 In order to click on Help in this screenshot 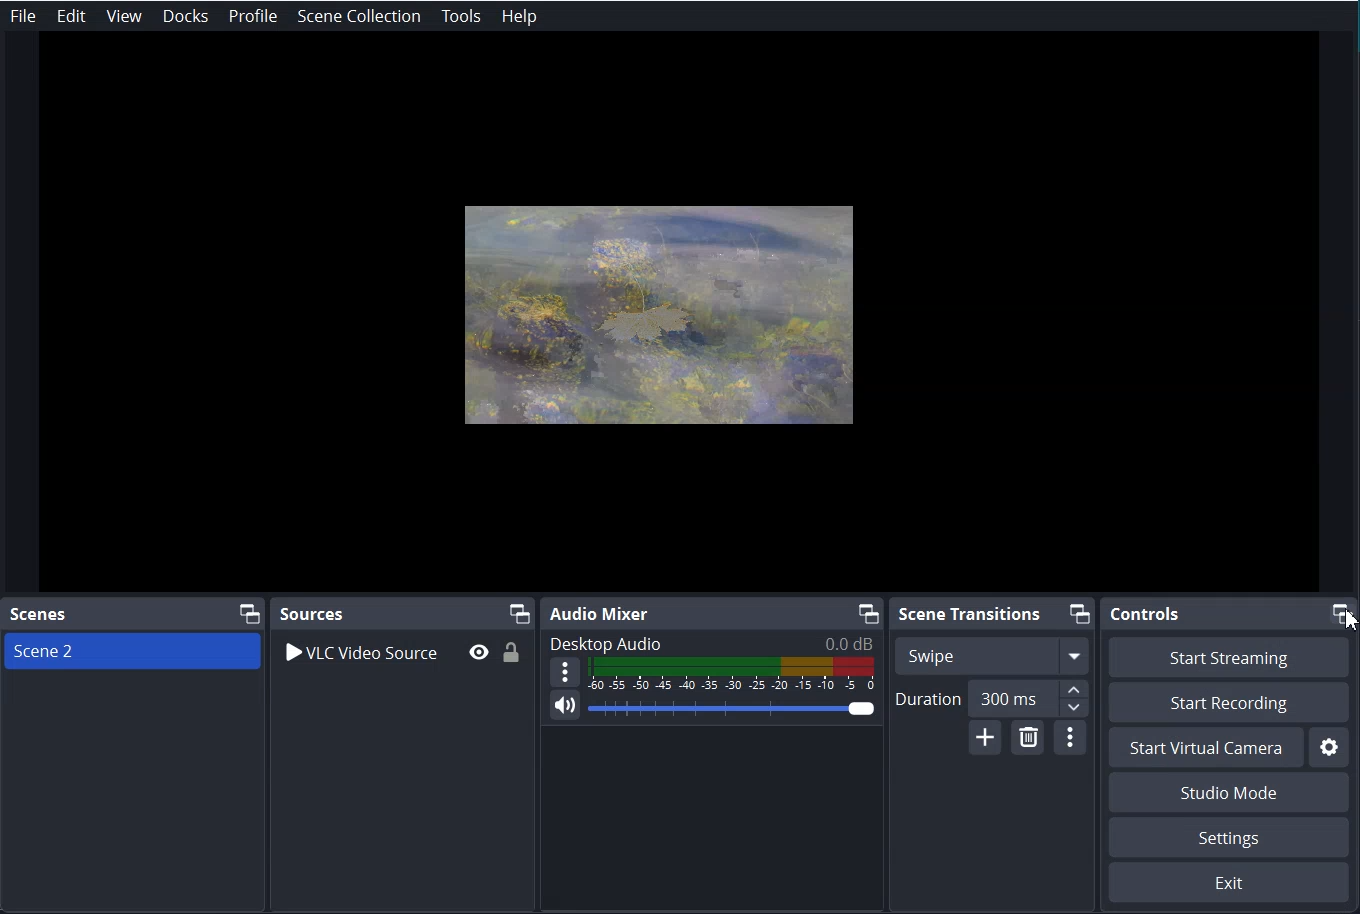, I will do `click(520, 16)`.